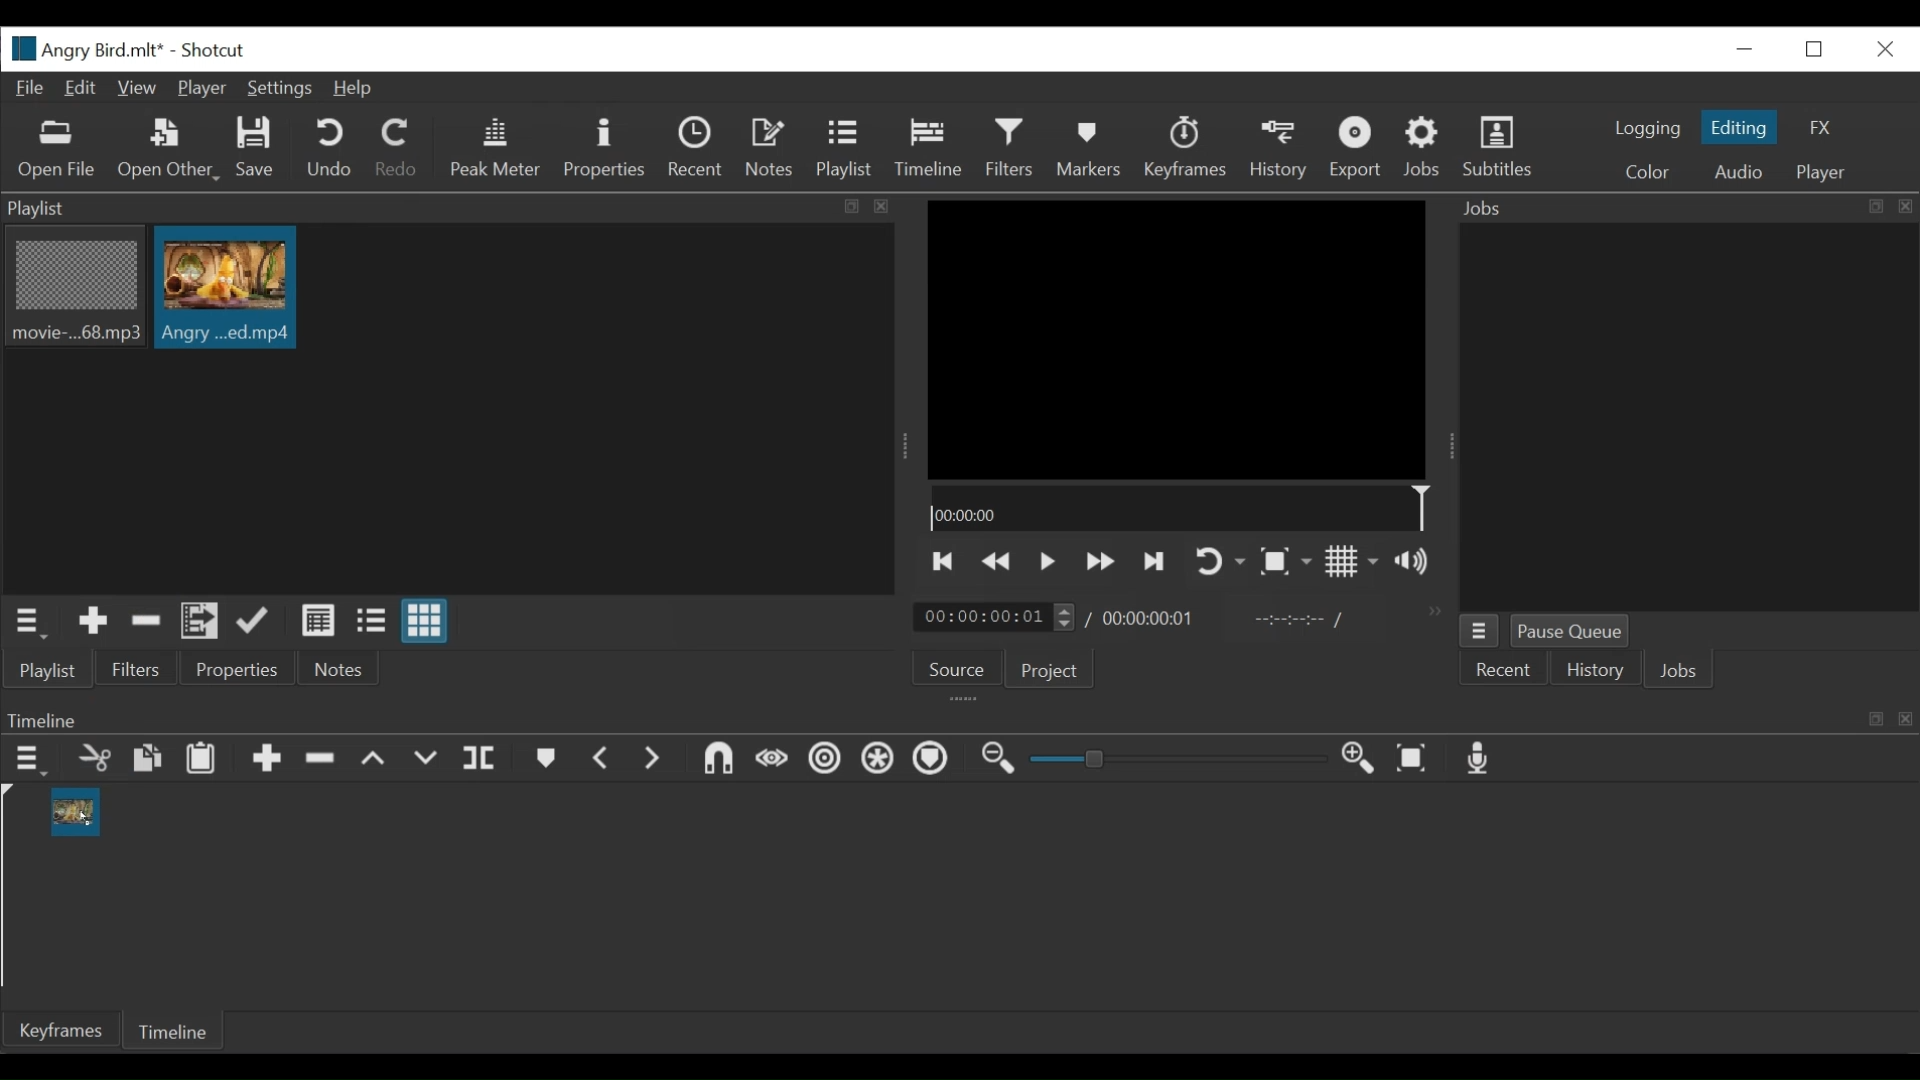  I want to click on Notes, so click(334, 669).